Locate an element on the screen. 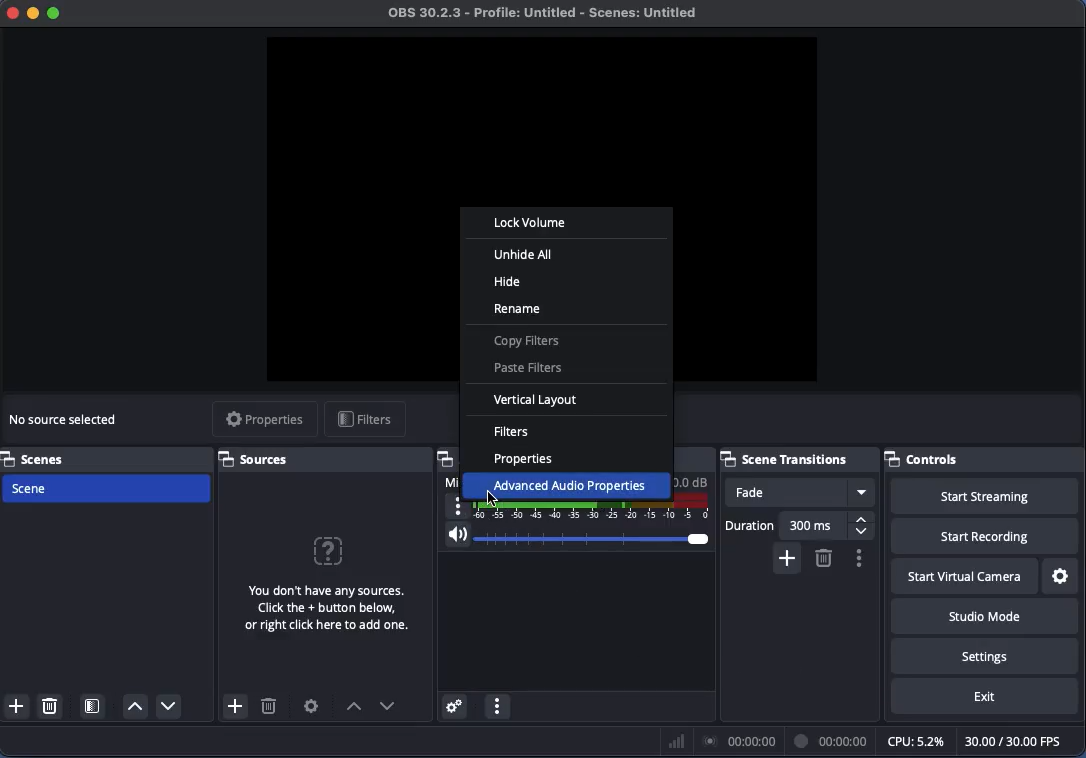  No source selected is located at coordinates (66, 421).